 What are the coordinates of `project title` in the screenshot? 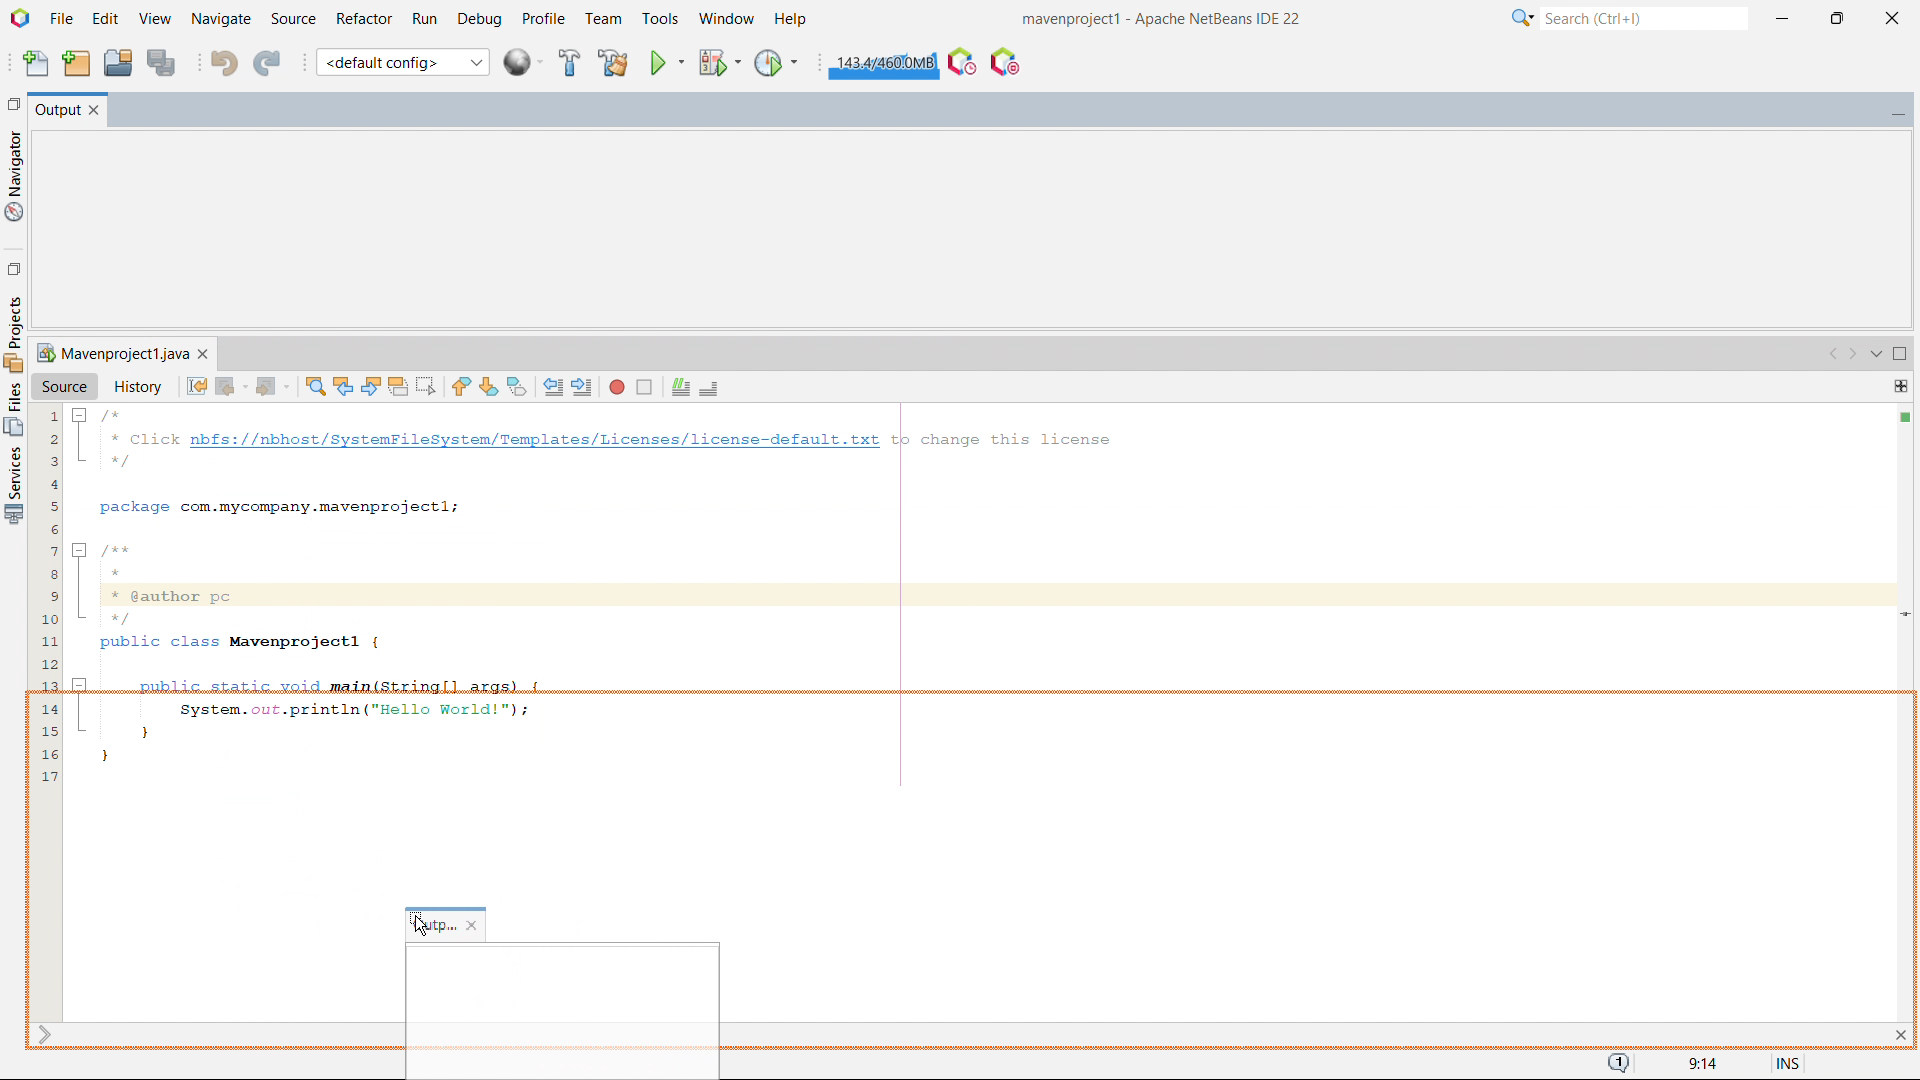 It's located at (1163, 19).